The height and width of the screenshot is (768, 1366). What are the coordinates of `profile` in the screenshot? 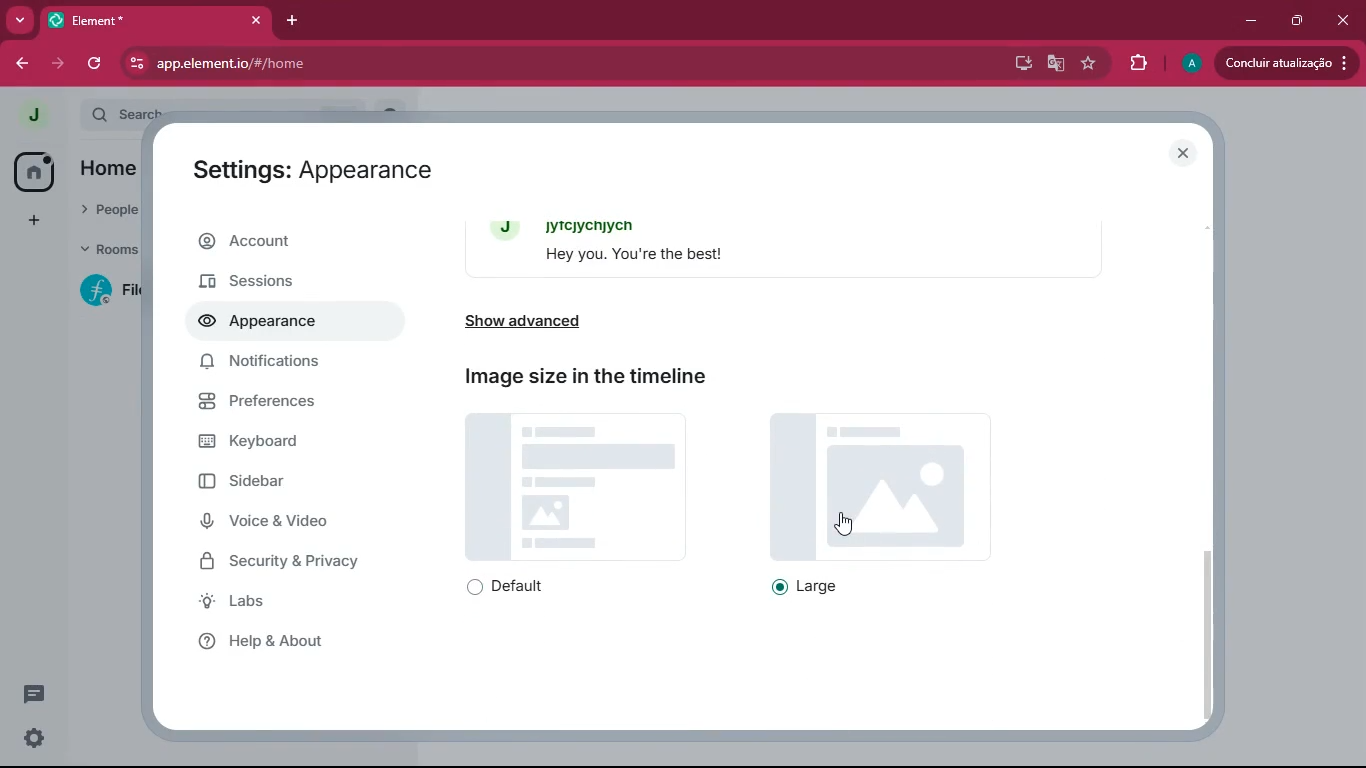 It's located at (35, 115).